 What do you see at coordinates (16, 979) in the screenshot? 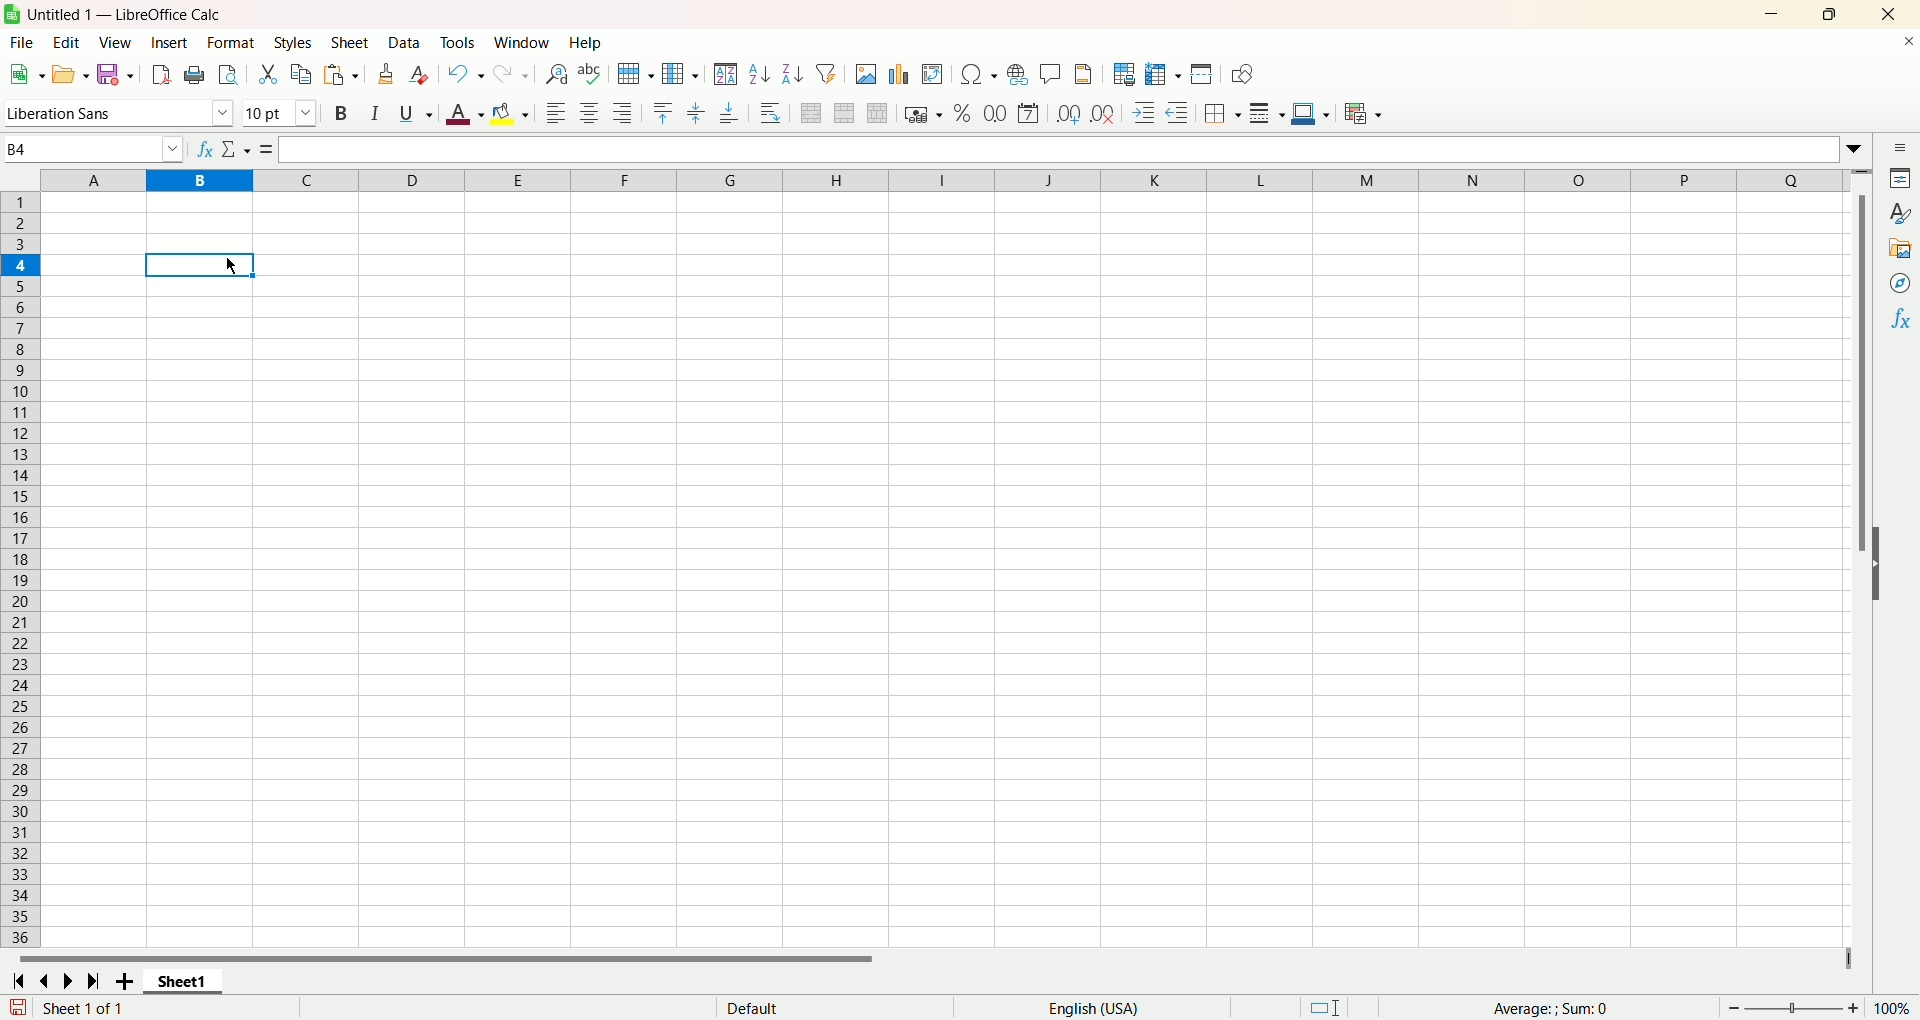
I see `first sheet` at bounding box center [16, 979].